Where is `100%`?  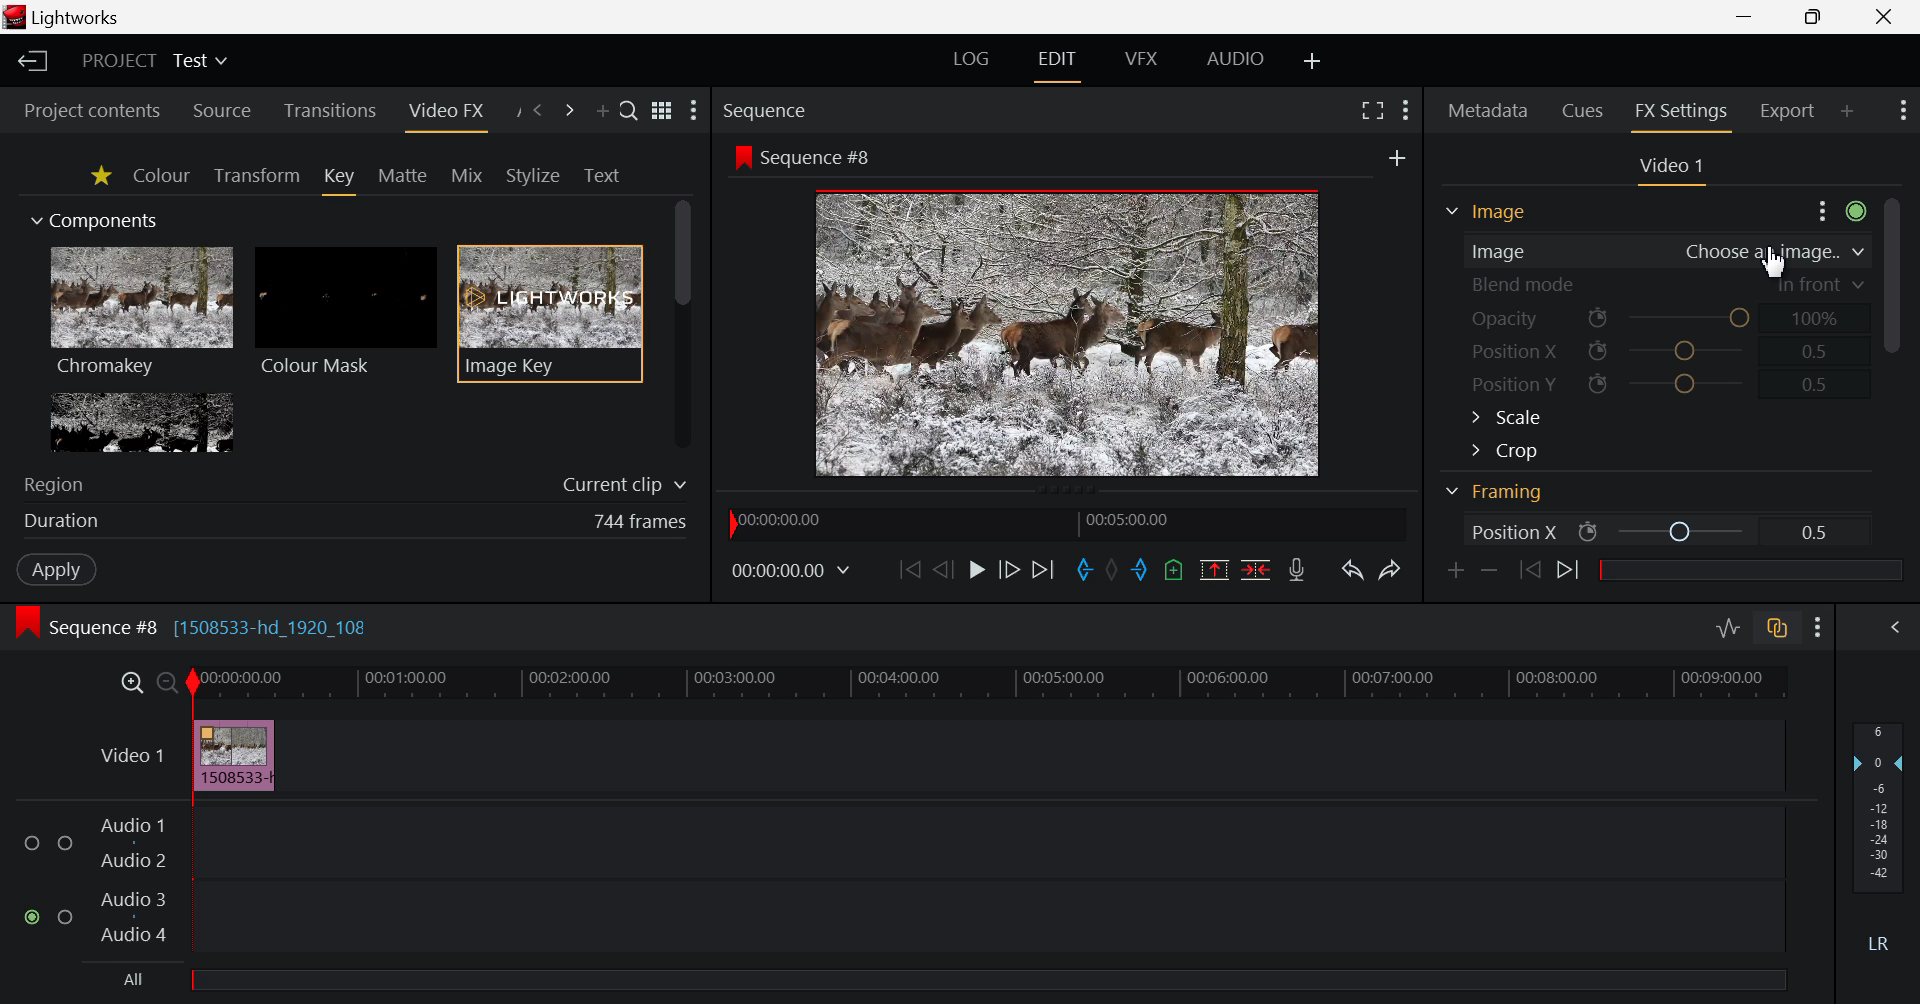
100% is located at coordinates (1815, 316).